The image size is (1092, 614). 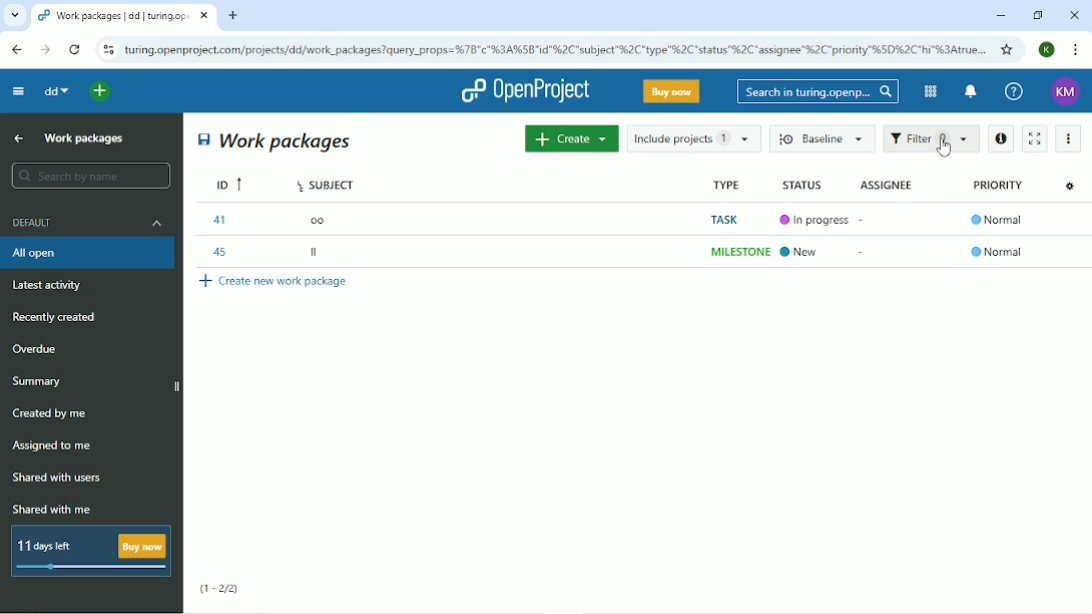 I want to click on OpenProject, so click(x=525, y=91).